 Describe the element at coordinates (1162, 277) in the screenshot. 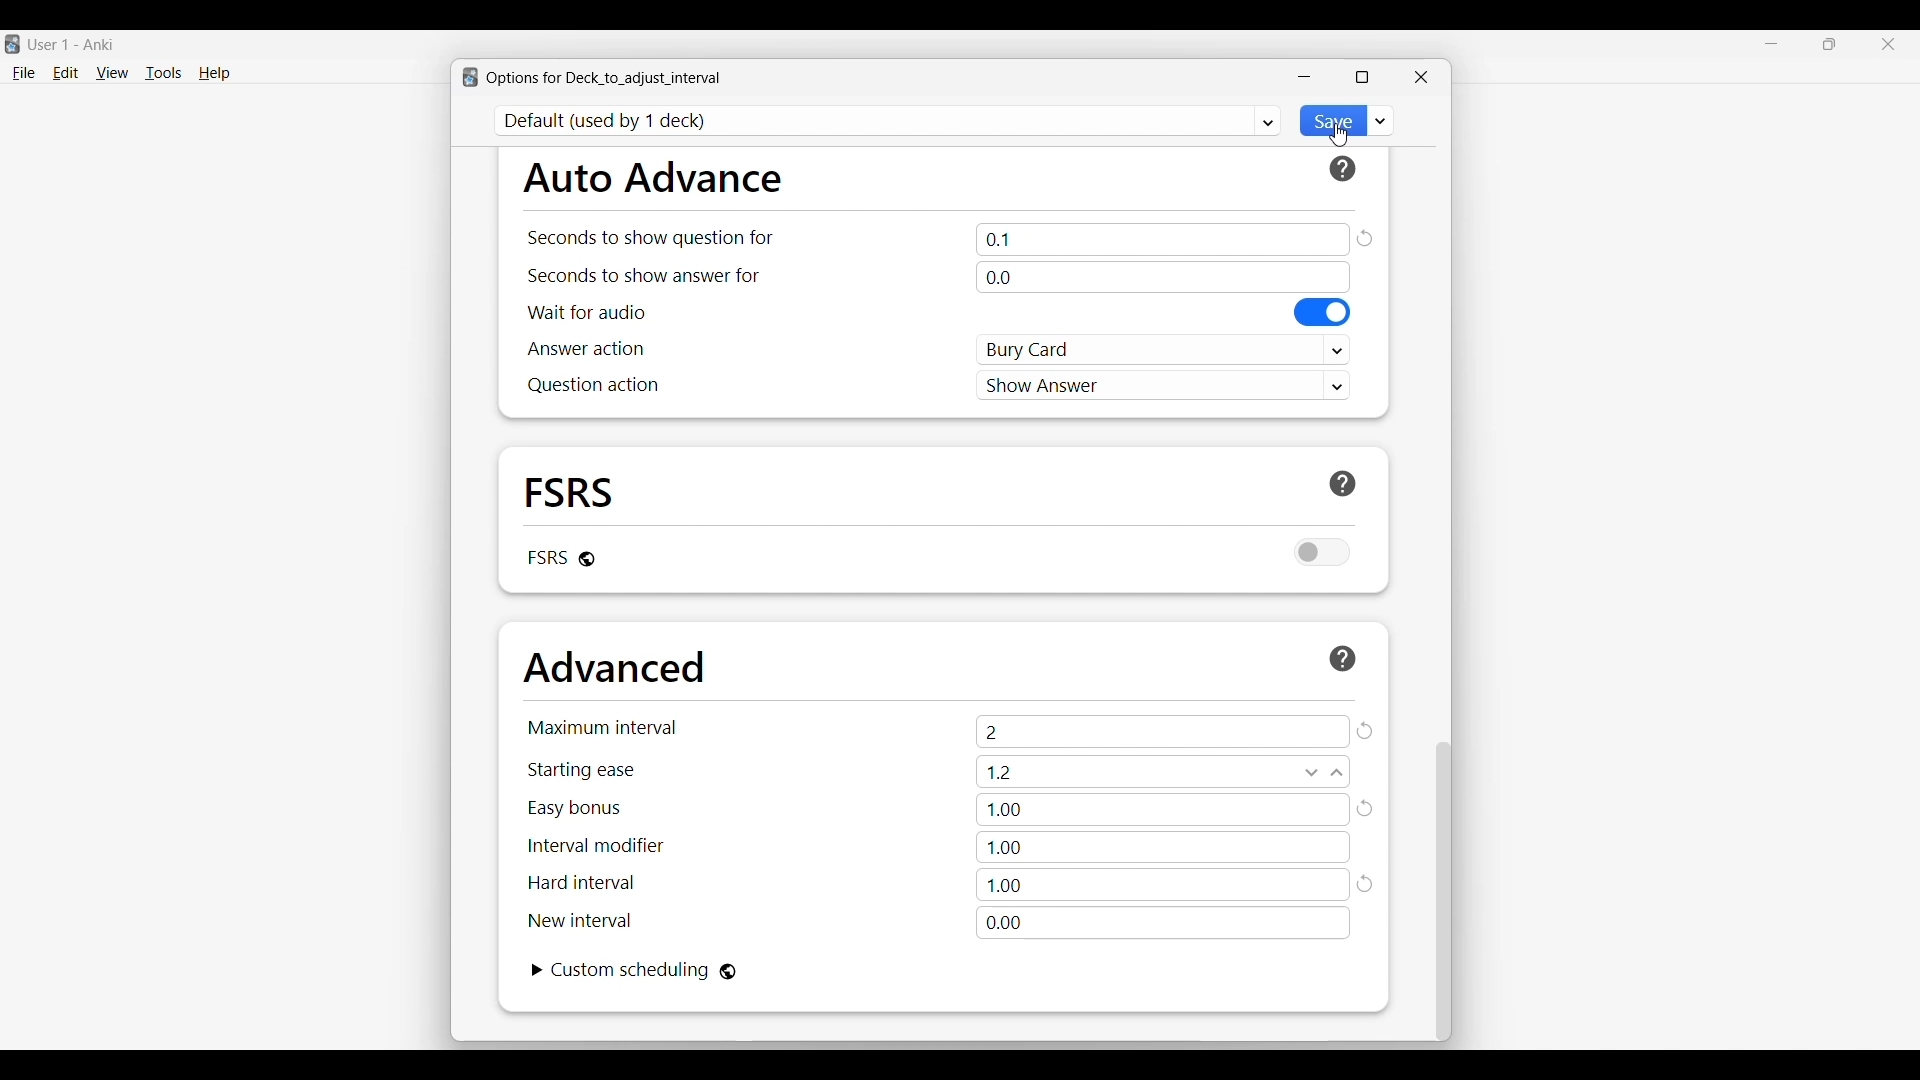

I see `0.0` at that location.